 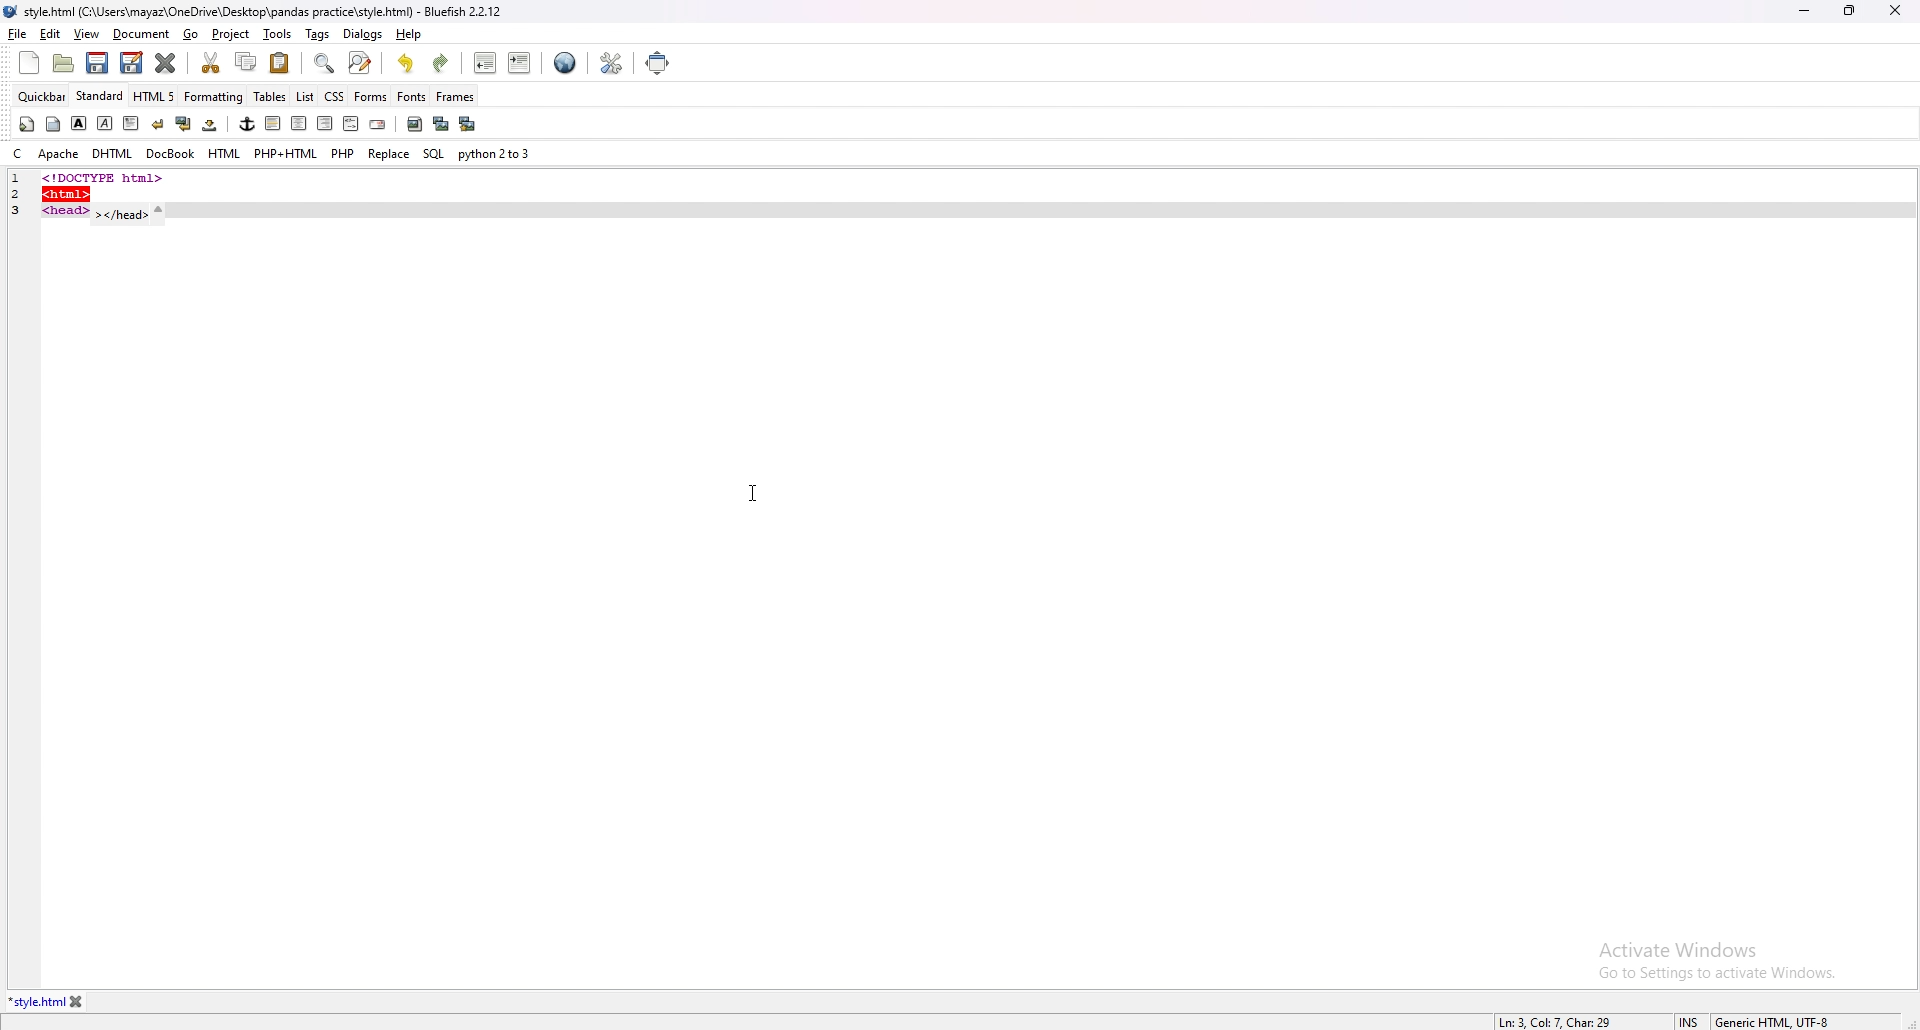 What do you see at coordinates (43, 96) in the screenshot?
I see `quickbar` at bounding box center [43, 96].